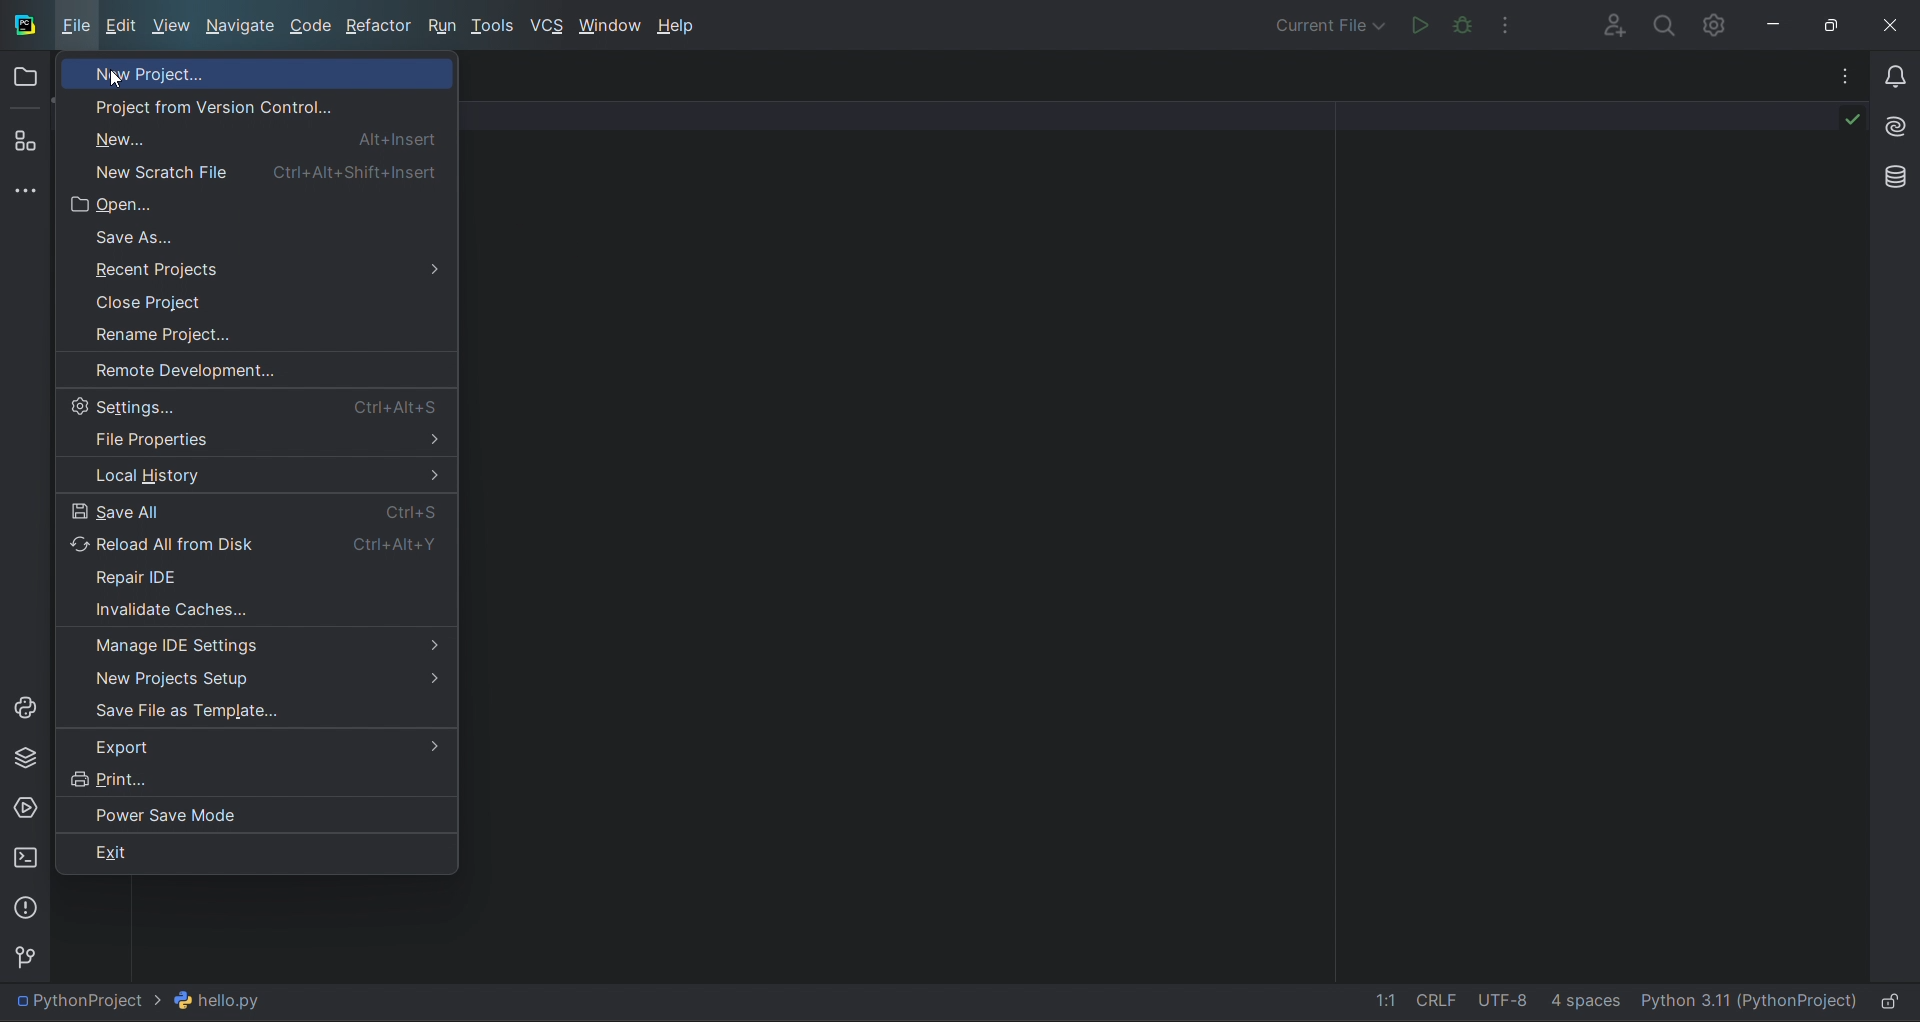  Describe the element at coordinates (262, 510) in the screenshot. I see `save ` at that location.